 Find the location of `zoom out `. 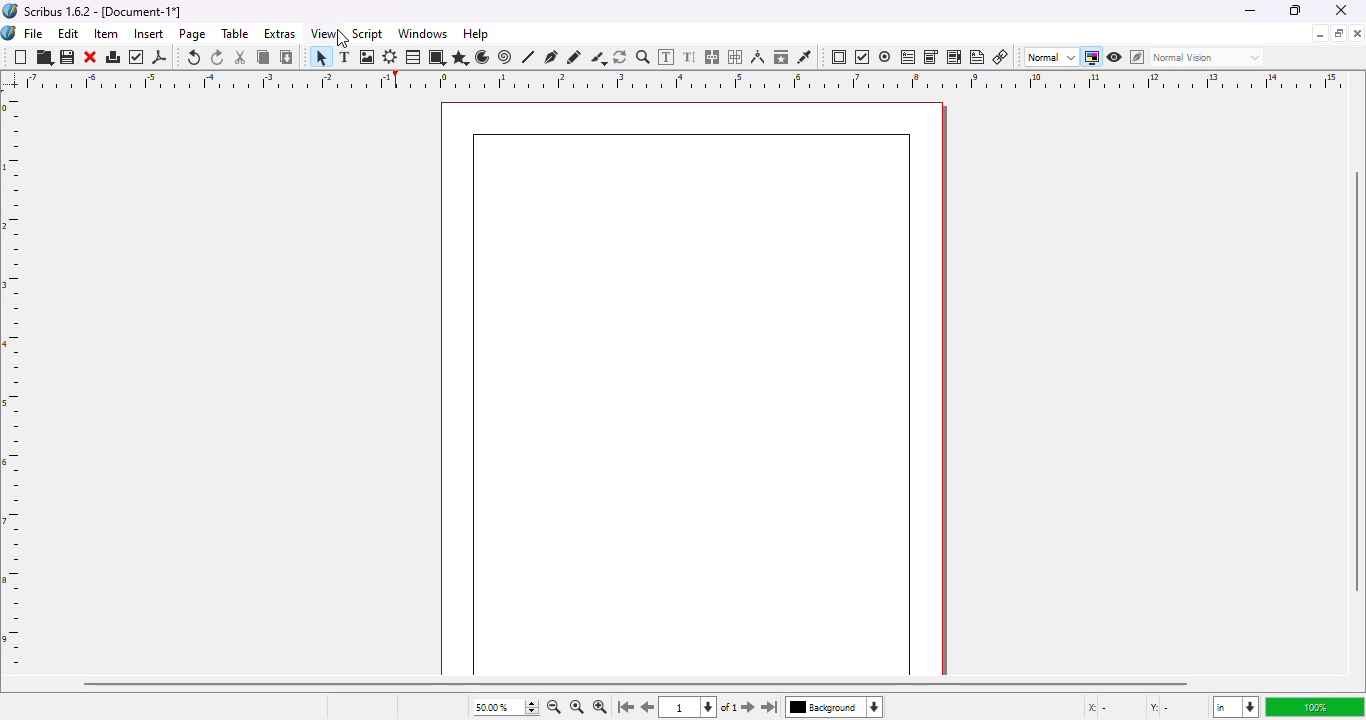

zoom out  is located at coordinates (553, 707).